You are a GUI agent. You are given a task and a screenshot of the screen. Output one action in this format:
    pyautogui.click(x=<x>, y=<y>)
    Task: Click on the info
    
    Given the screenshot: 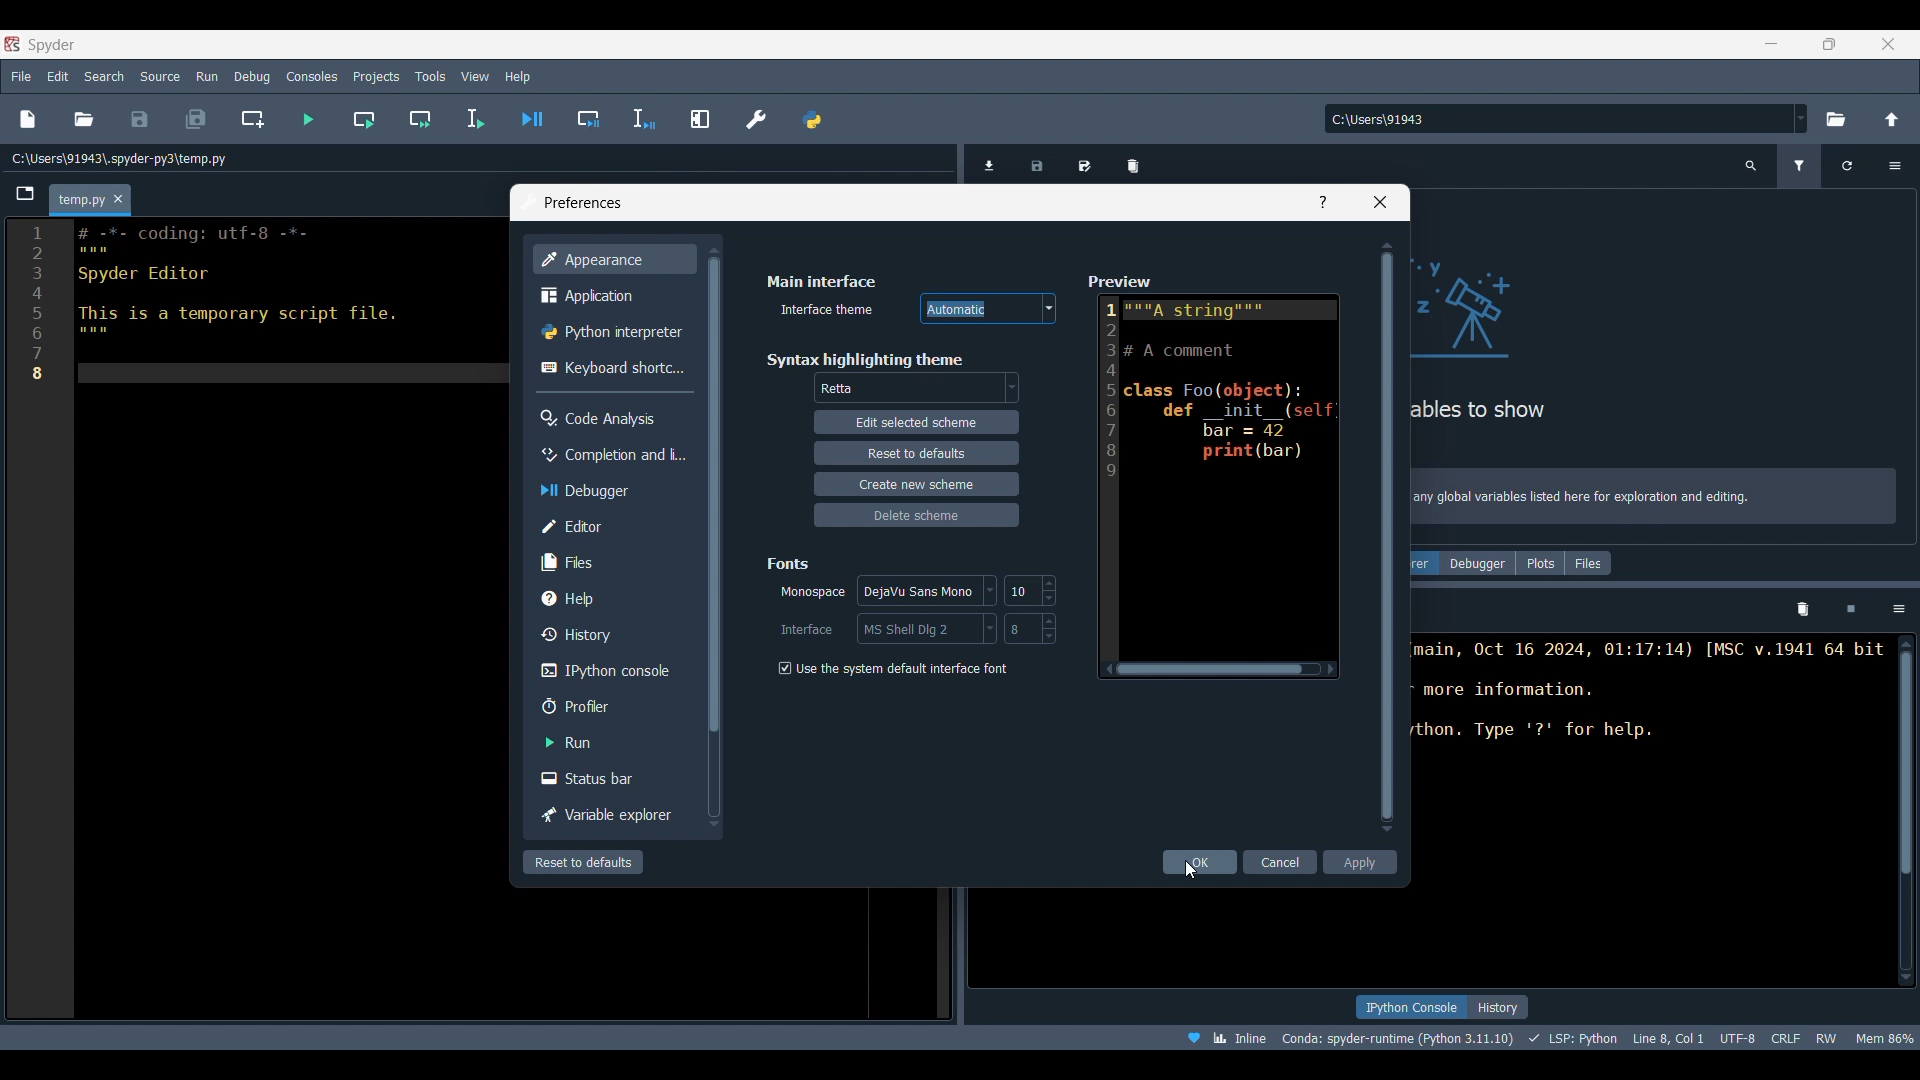 What is the action you would take?
    pyautogui.click(x=1656, y=499)
    